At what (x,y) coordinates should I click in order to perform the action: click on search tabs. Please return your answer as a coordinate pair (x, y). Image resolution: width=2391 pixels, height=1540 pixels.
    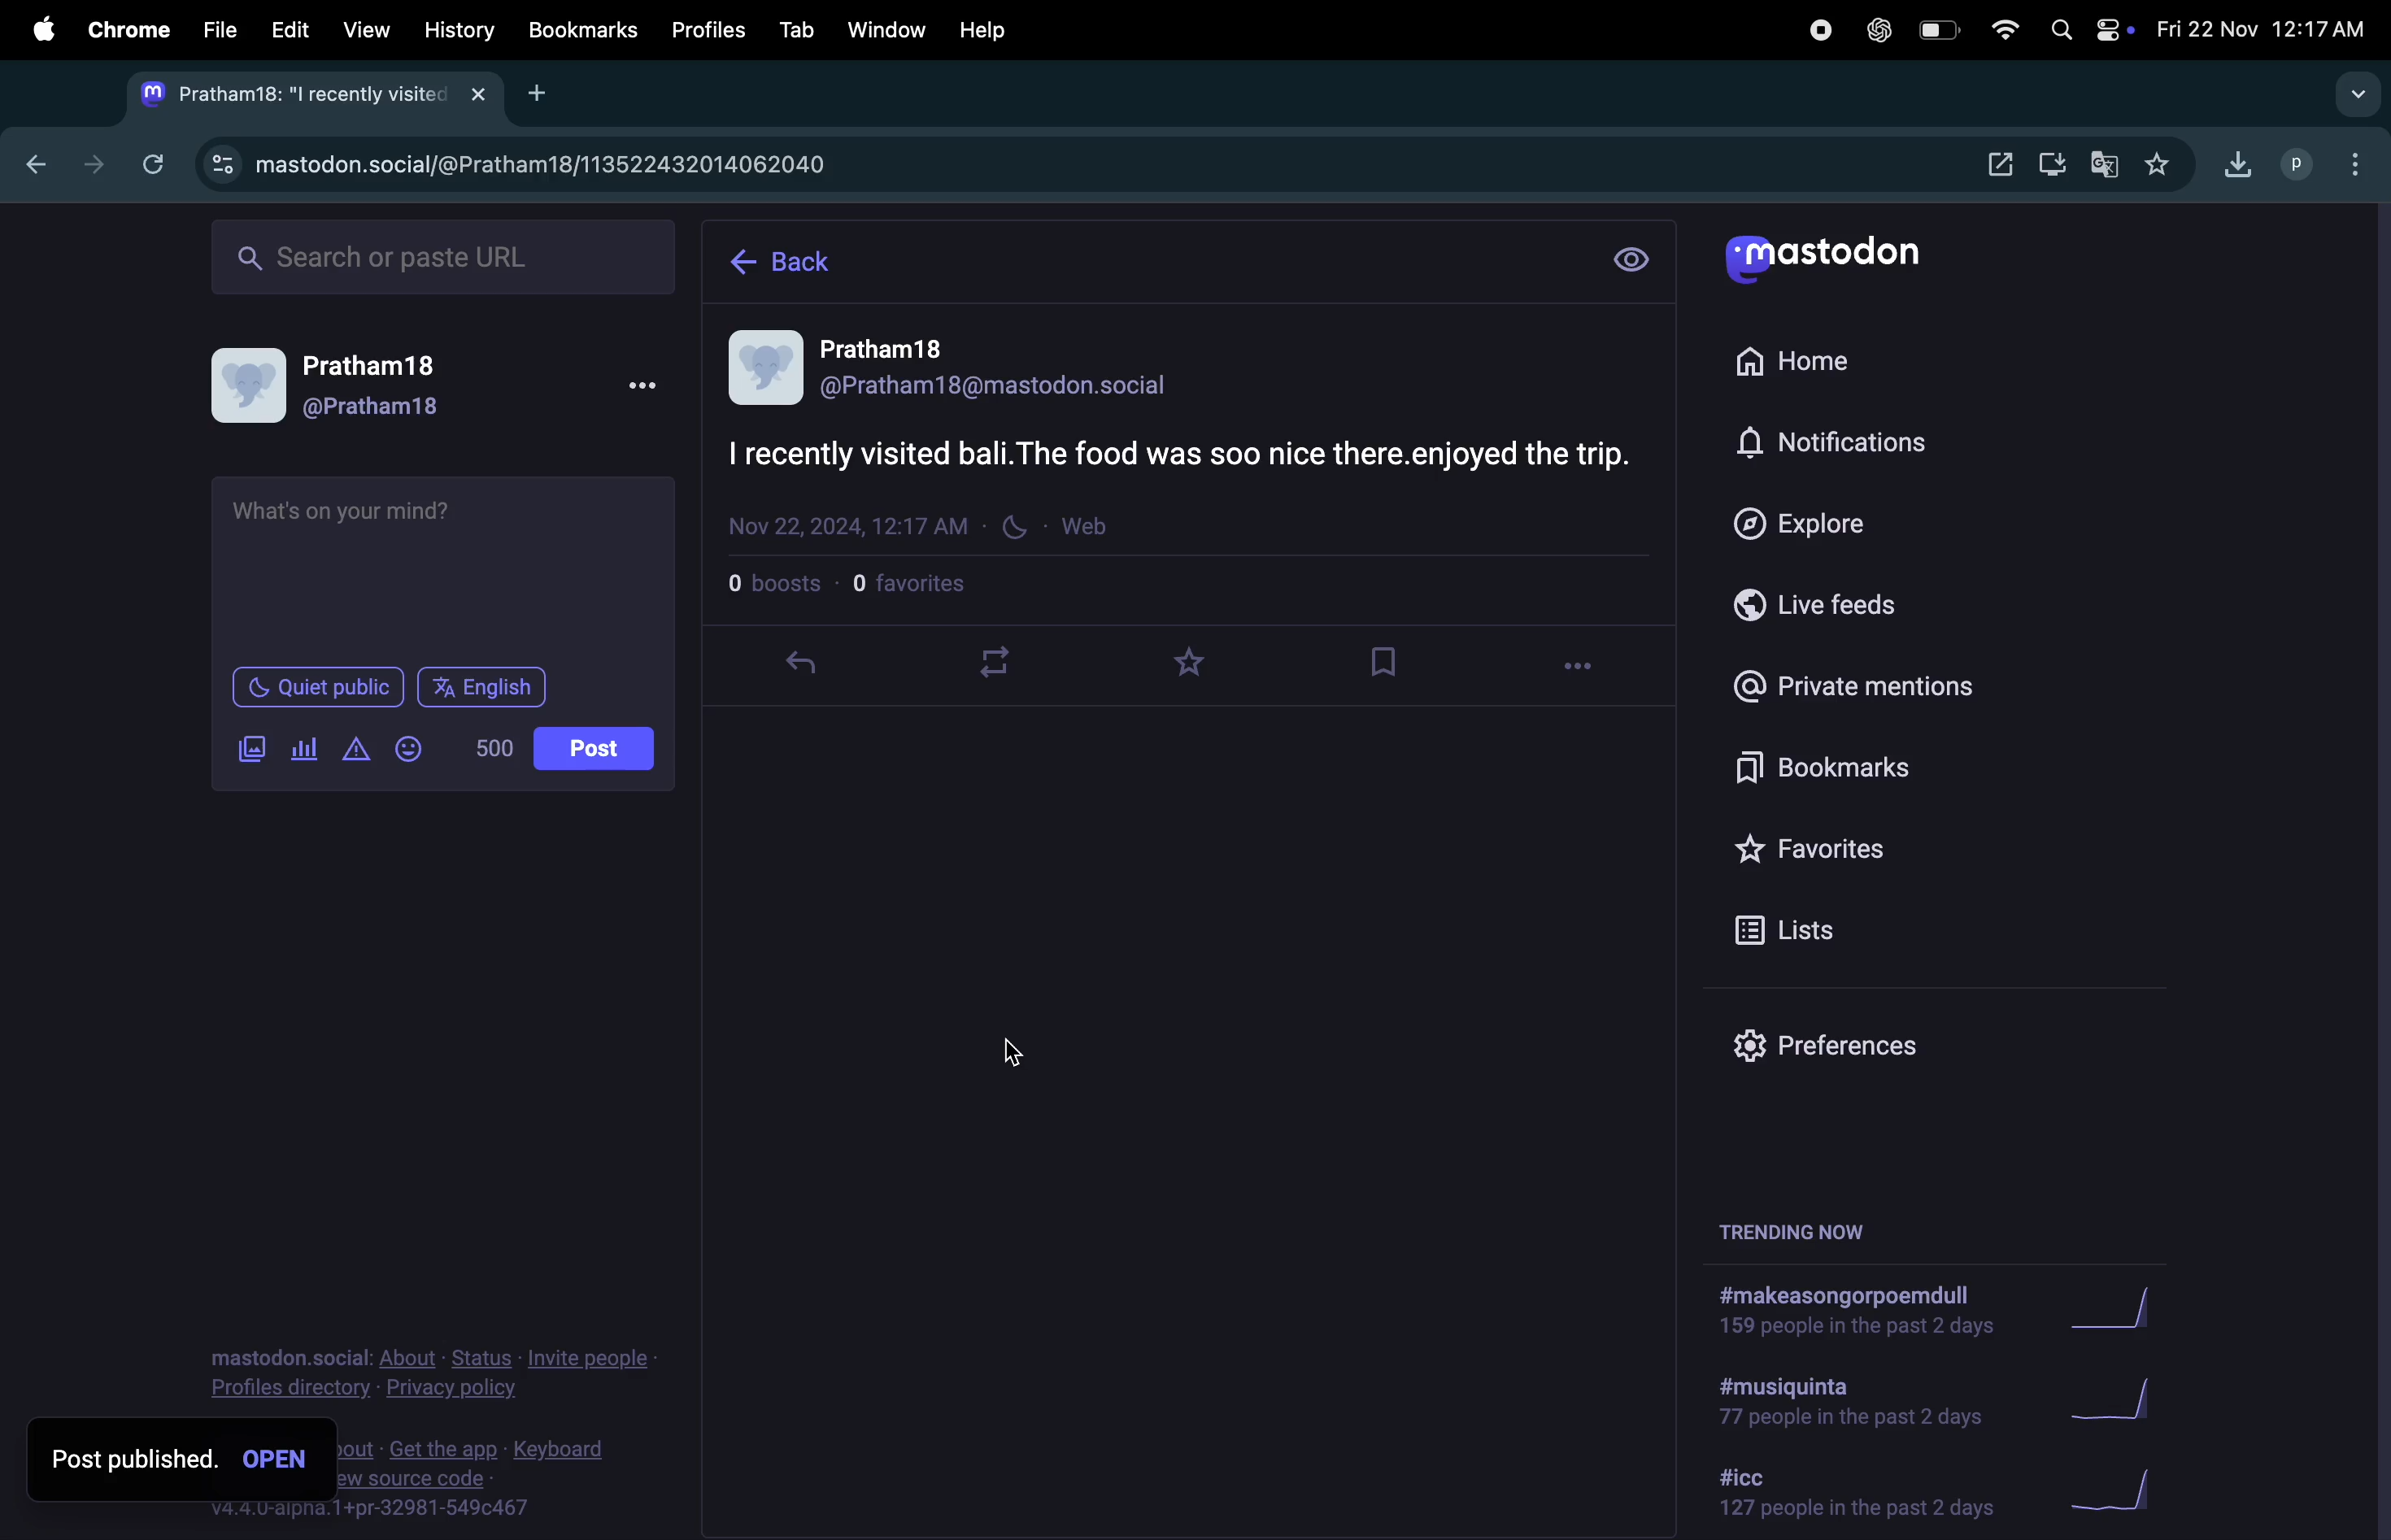
    Looking at the image, I should click on (2350, 96).